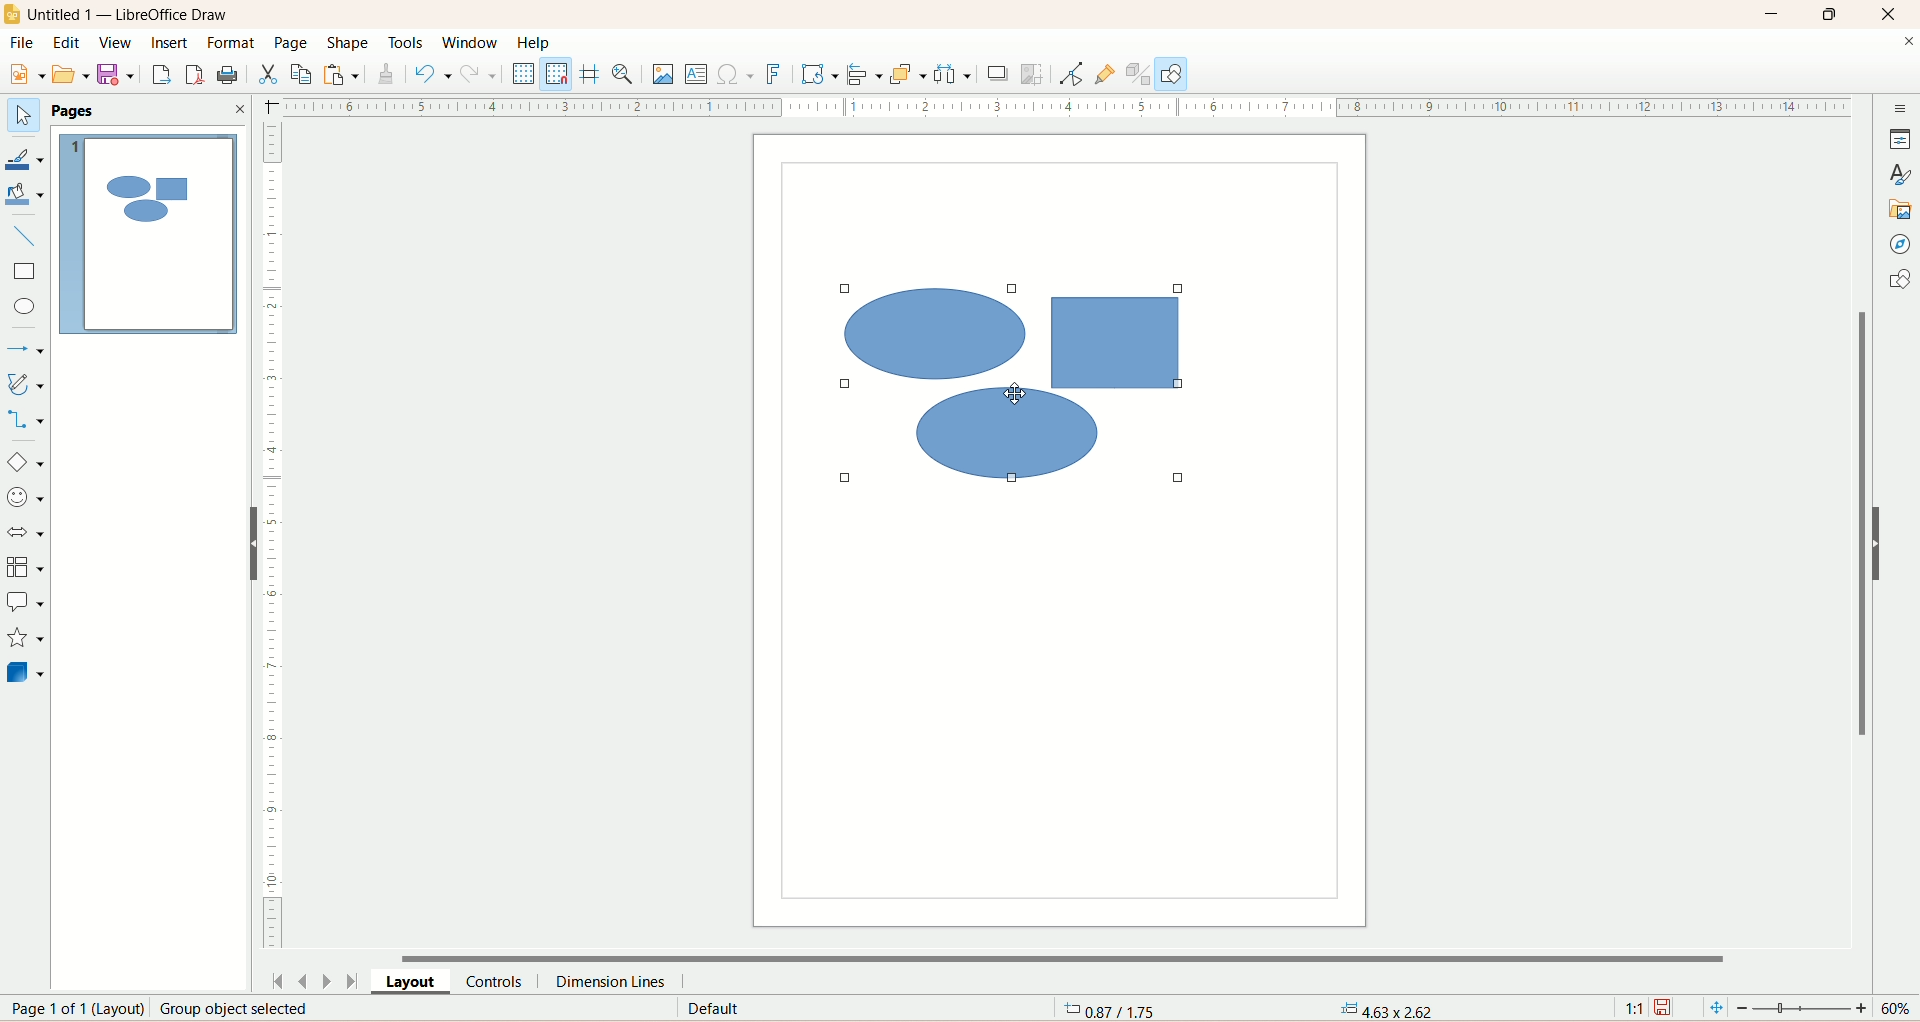 The image size is (1920, 1022). I want to click on next, so click(329, 982).